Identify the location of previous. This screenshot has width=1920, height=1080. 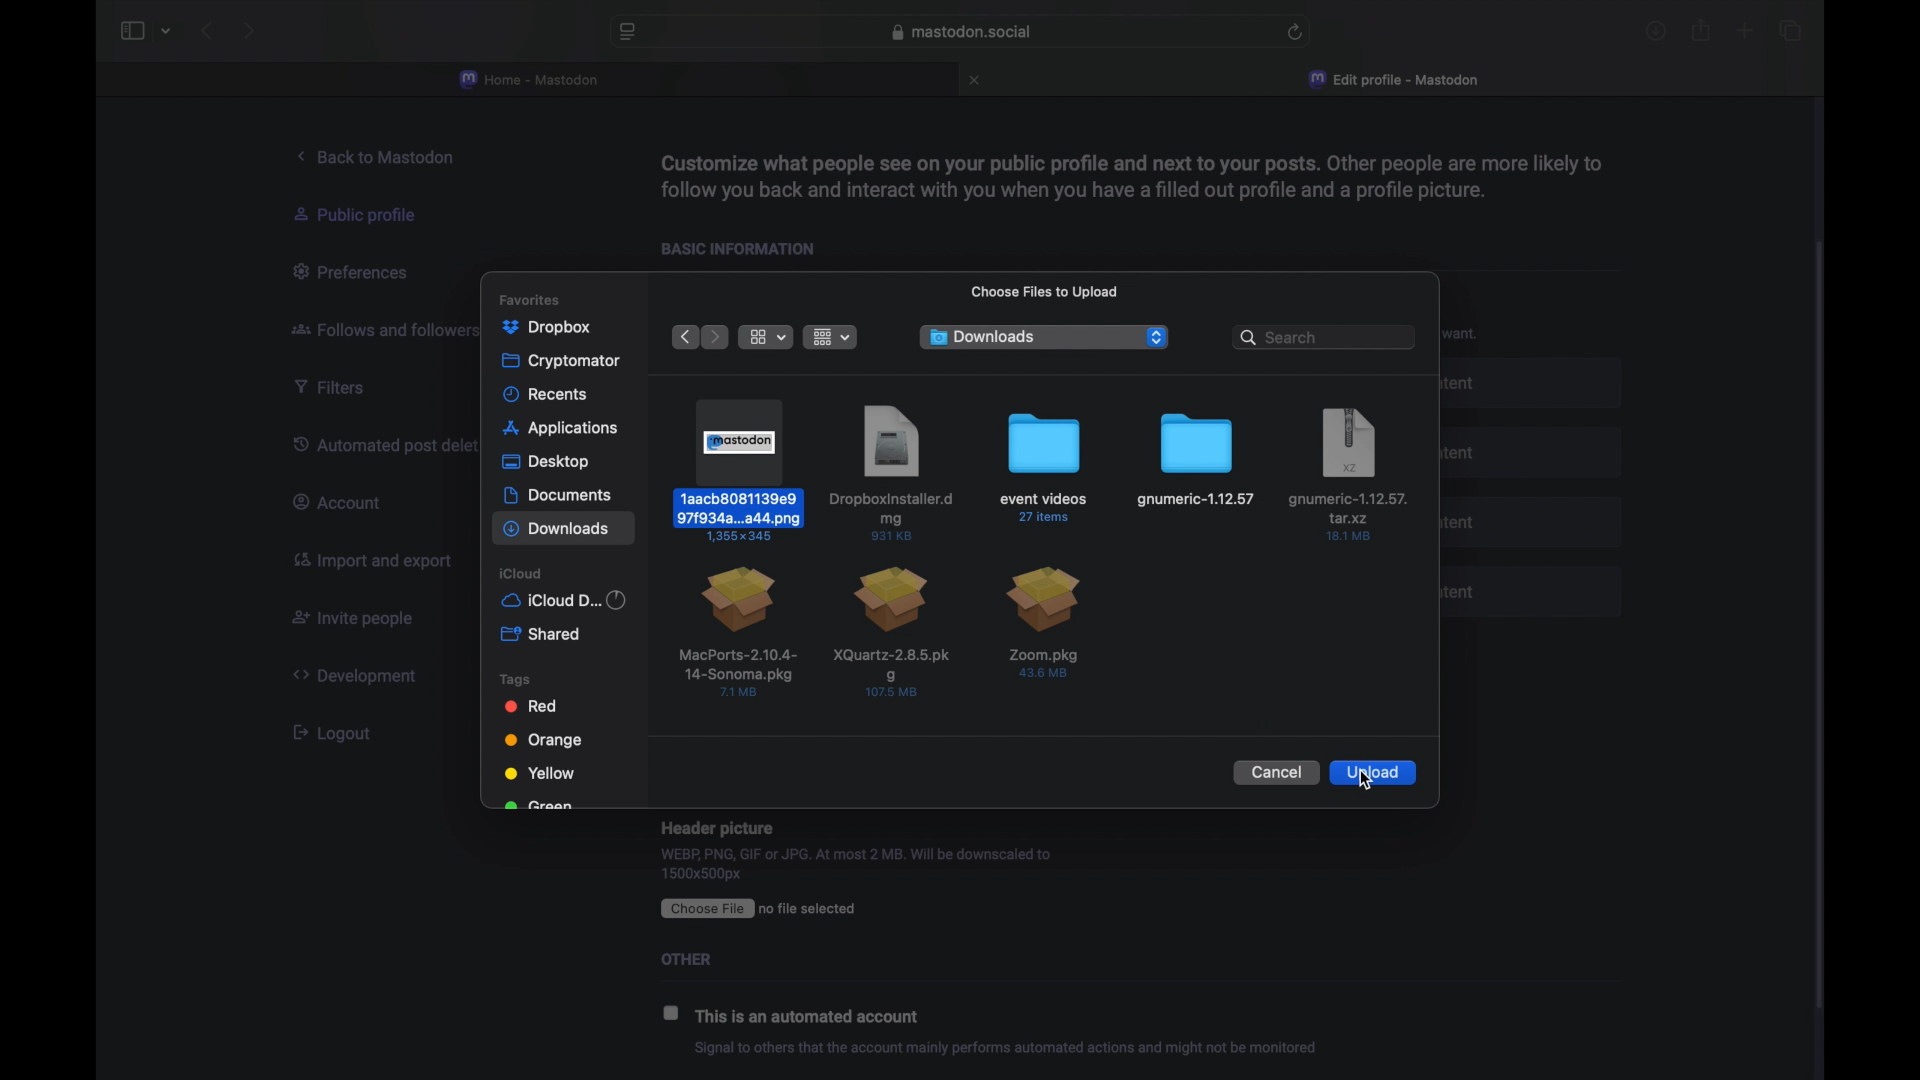
(683, 337).